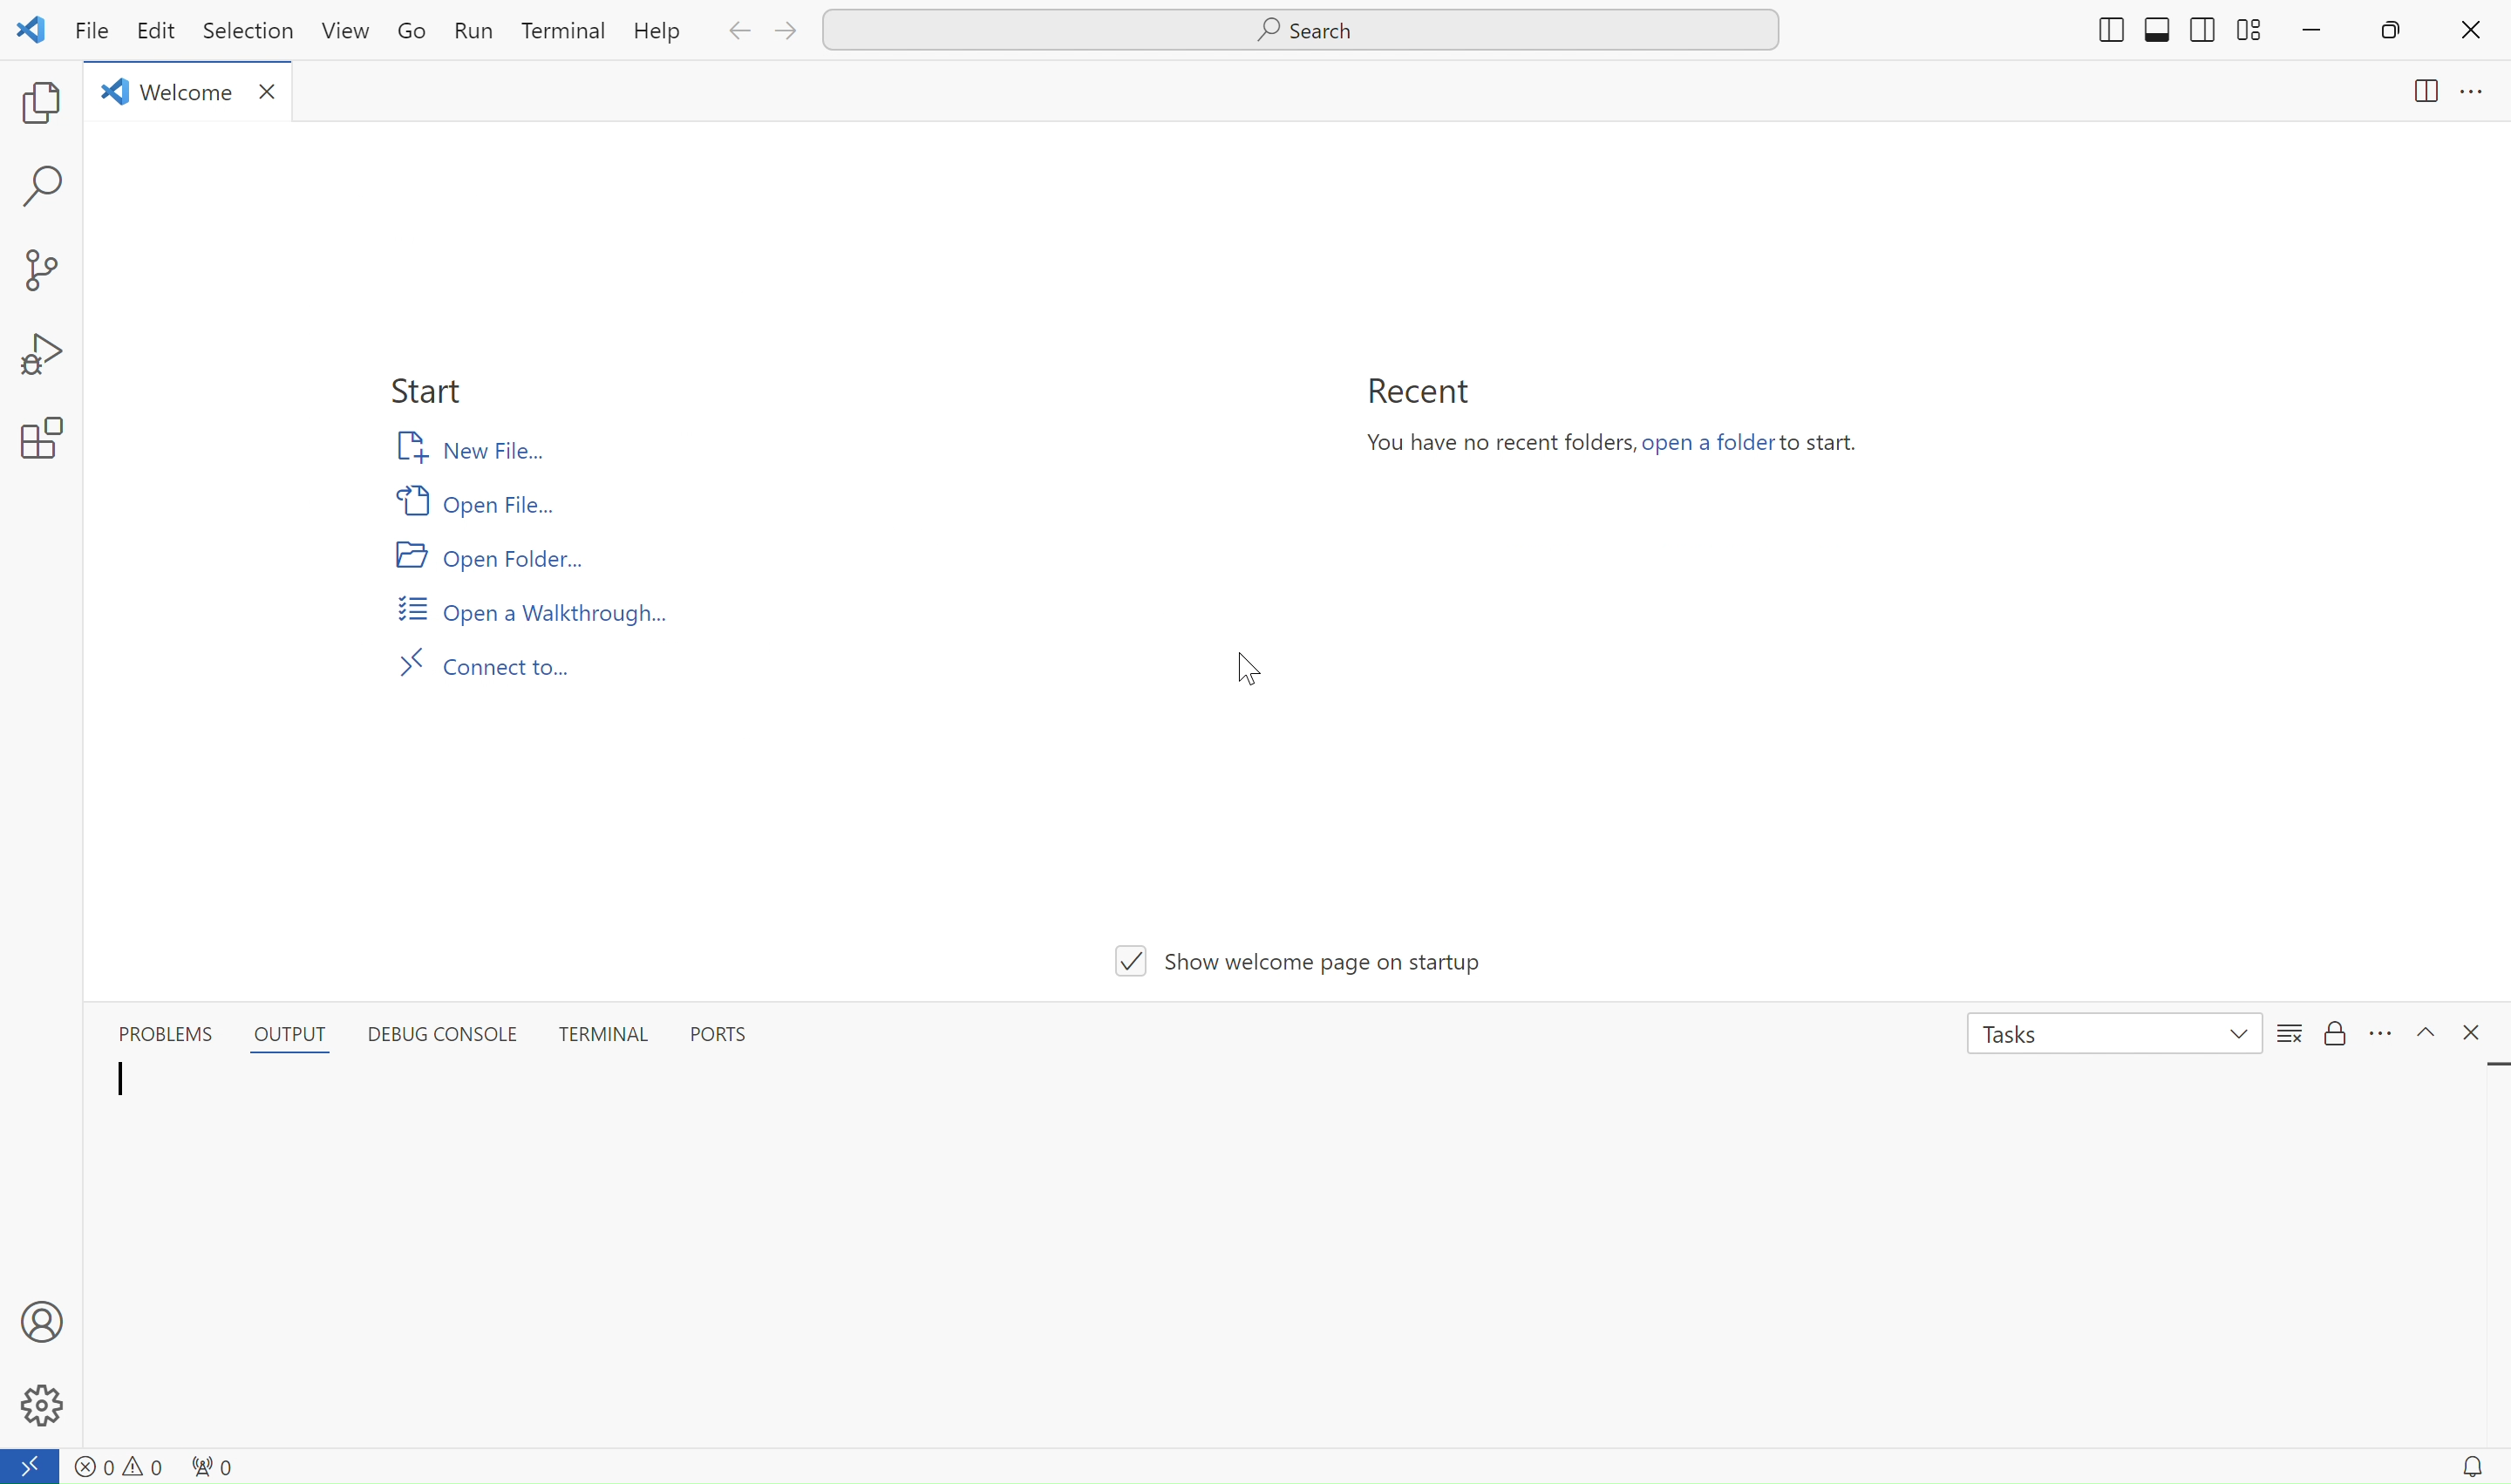  I want to click on menu, so click(2481, 100).